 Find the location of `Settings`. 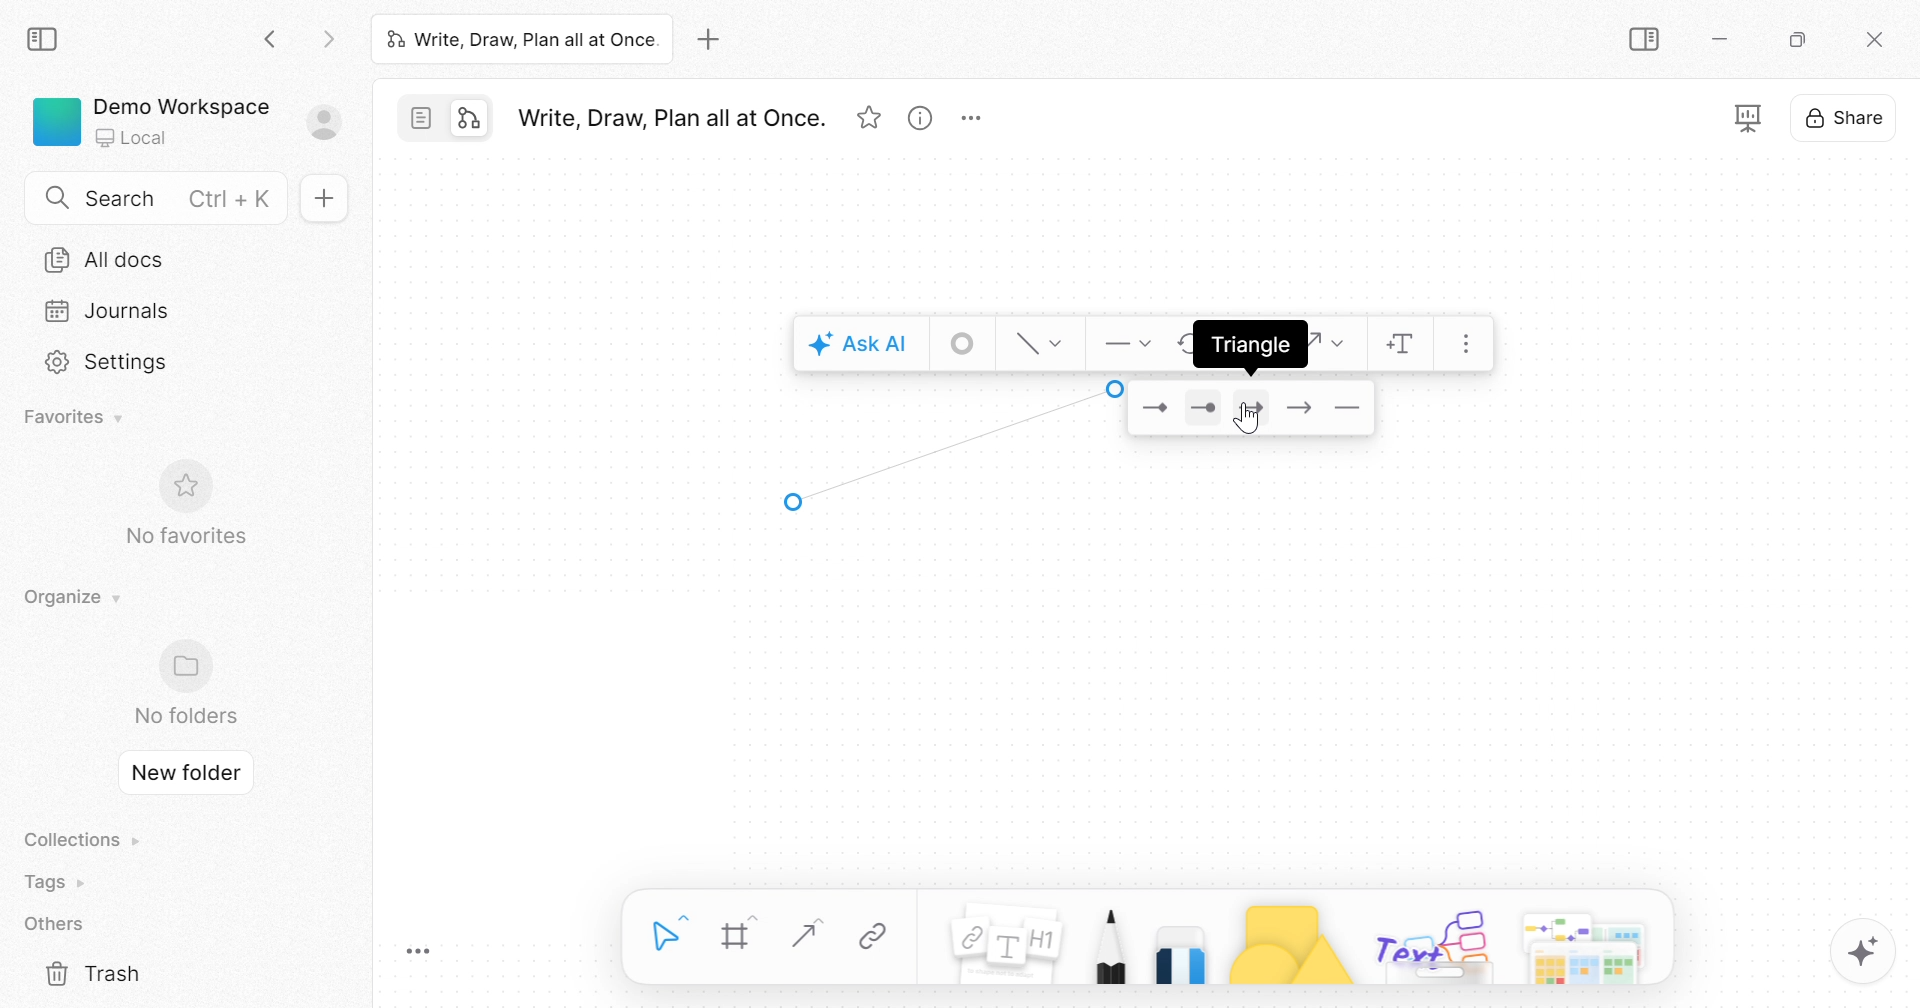

Settings is located at coordinates (108, 362).